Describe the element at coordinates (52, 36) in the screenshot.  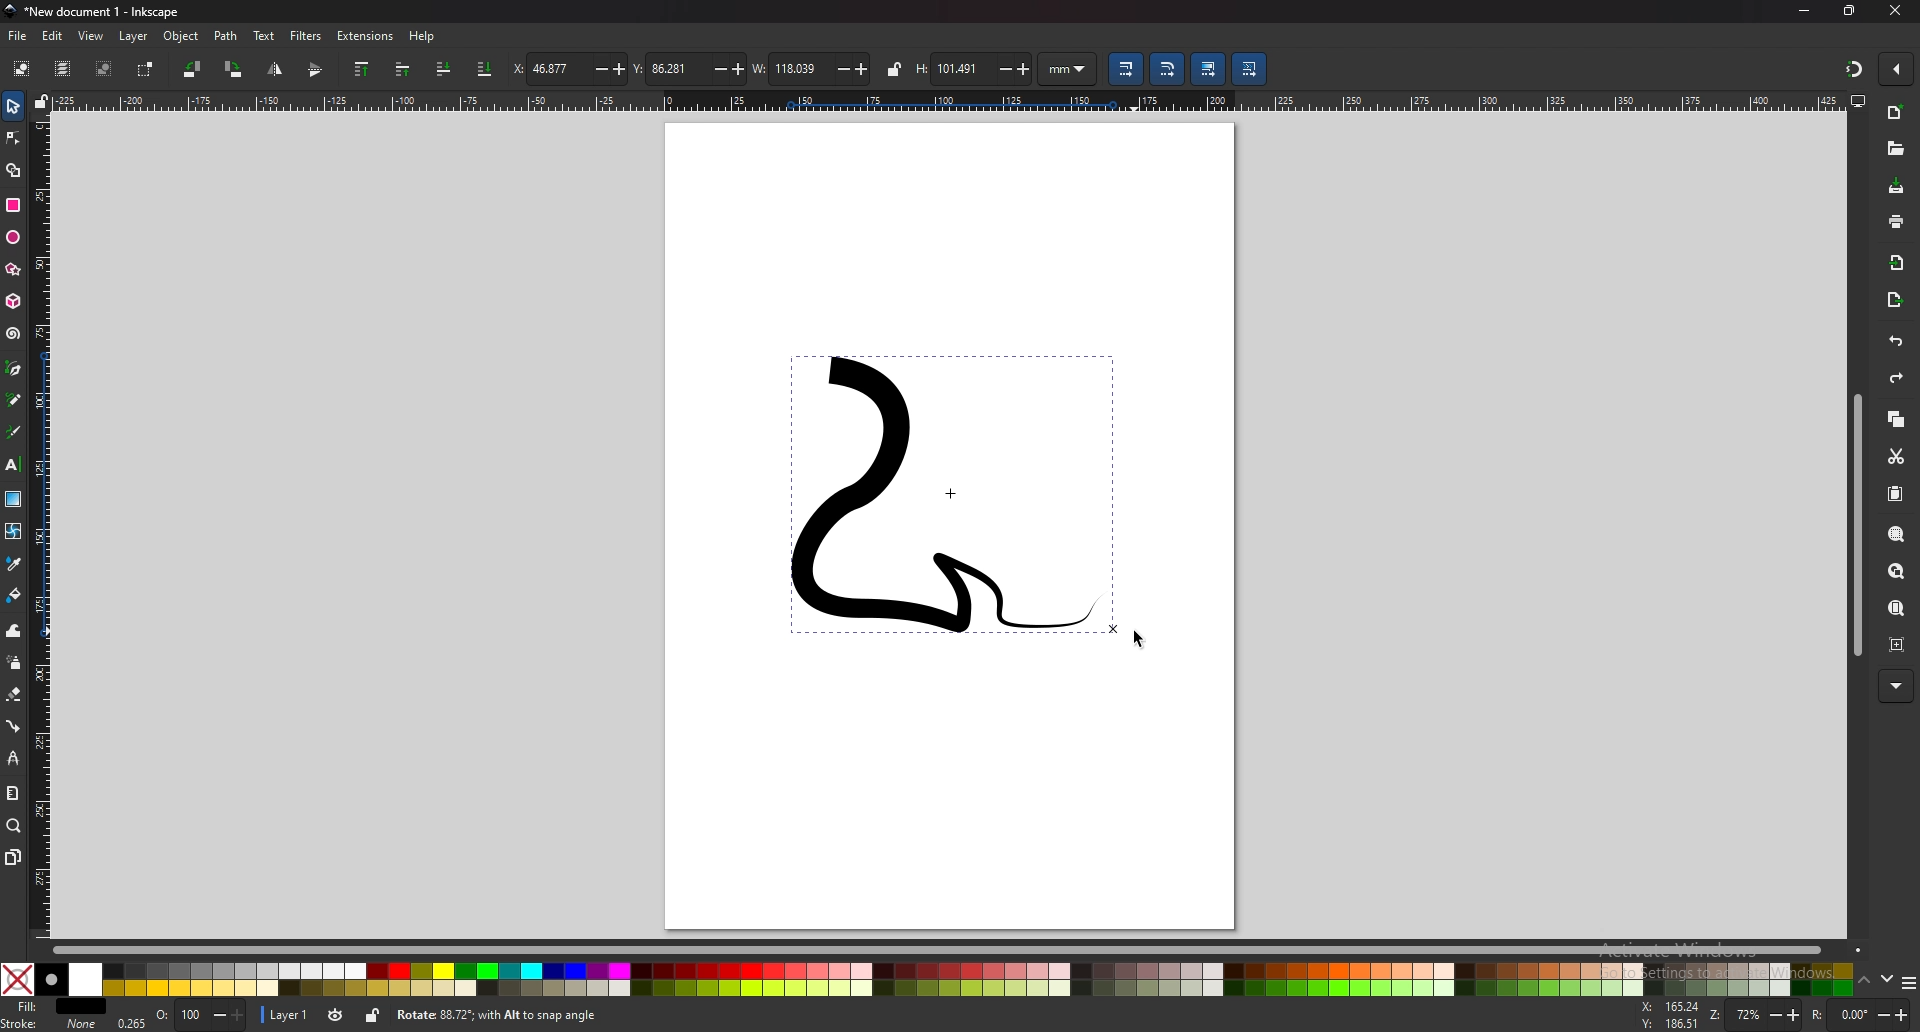
I see `edit` at that location.